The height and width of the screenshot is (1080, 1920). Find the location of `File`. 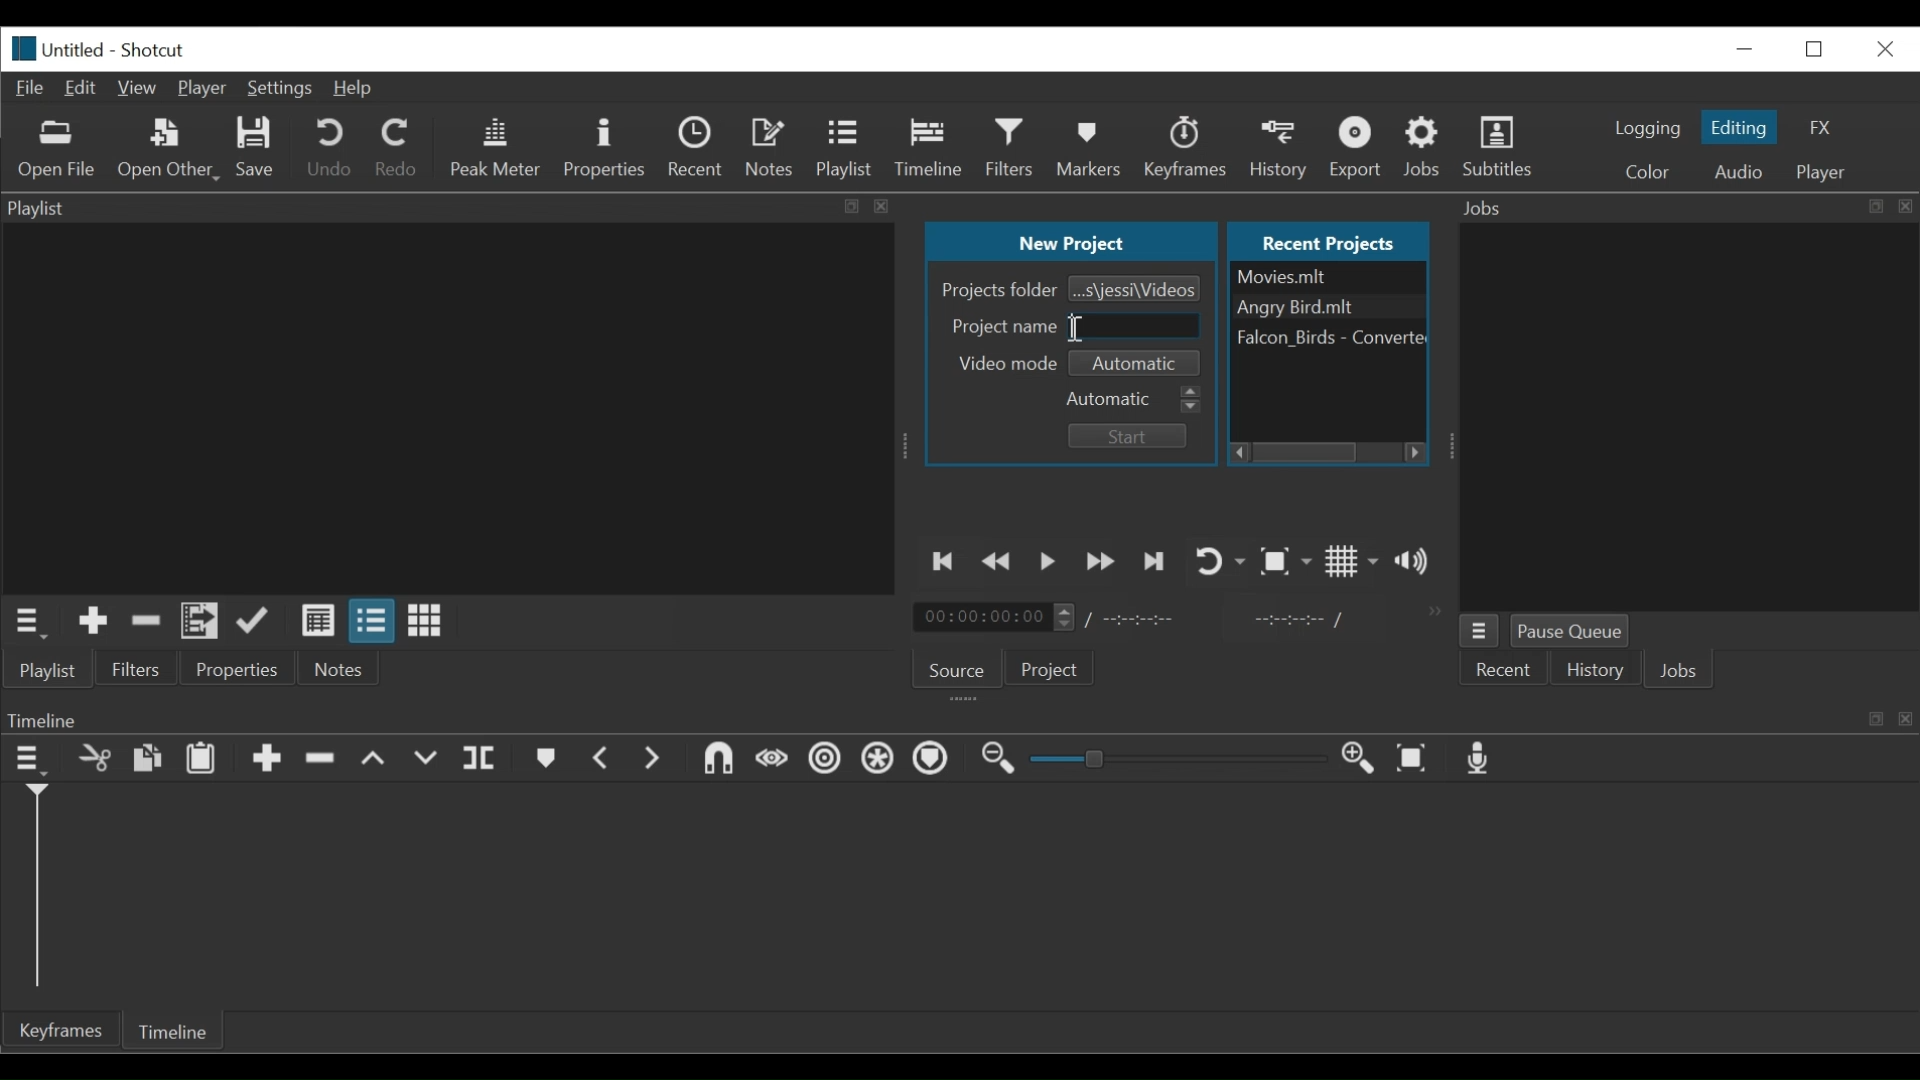

File is located at coordinates (31, 90).